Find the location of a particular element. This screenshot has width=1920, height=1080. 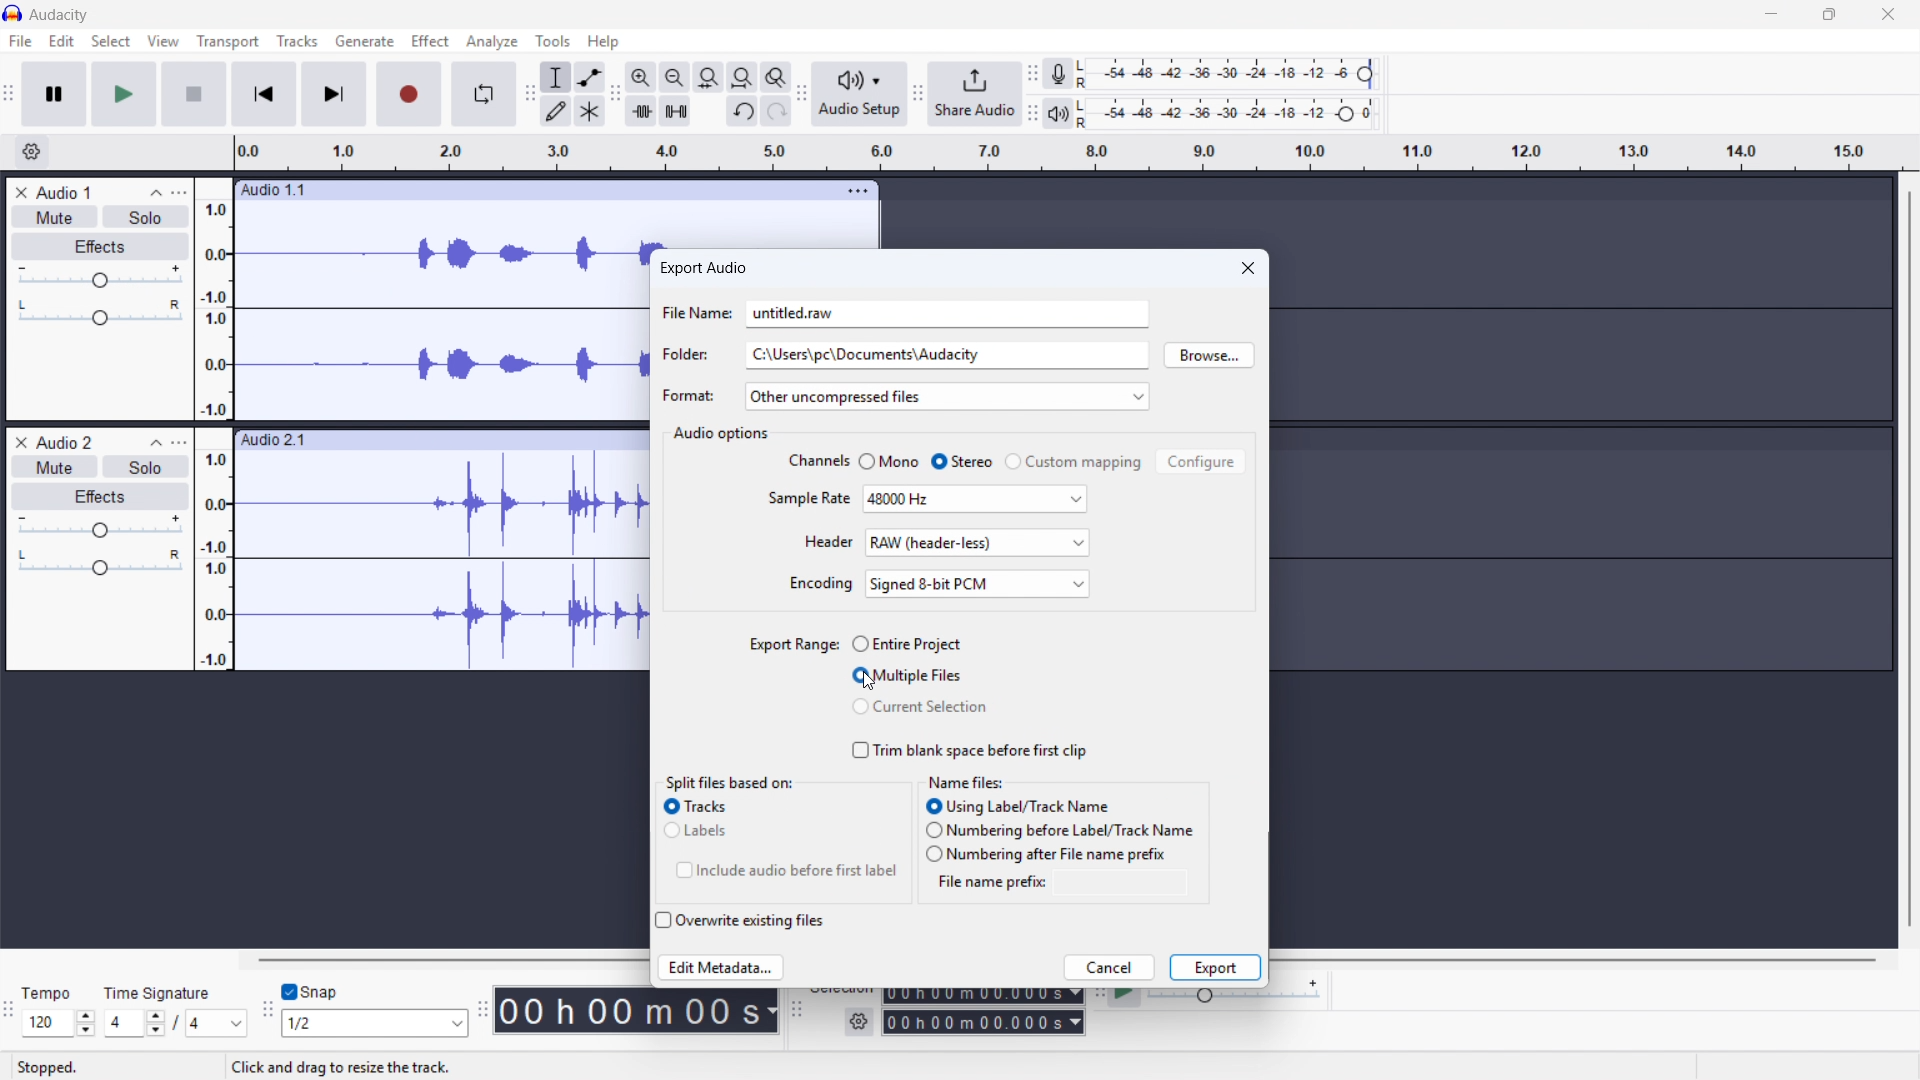

Solo  is located at coordinates (146, 217).